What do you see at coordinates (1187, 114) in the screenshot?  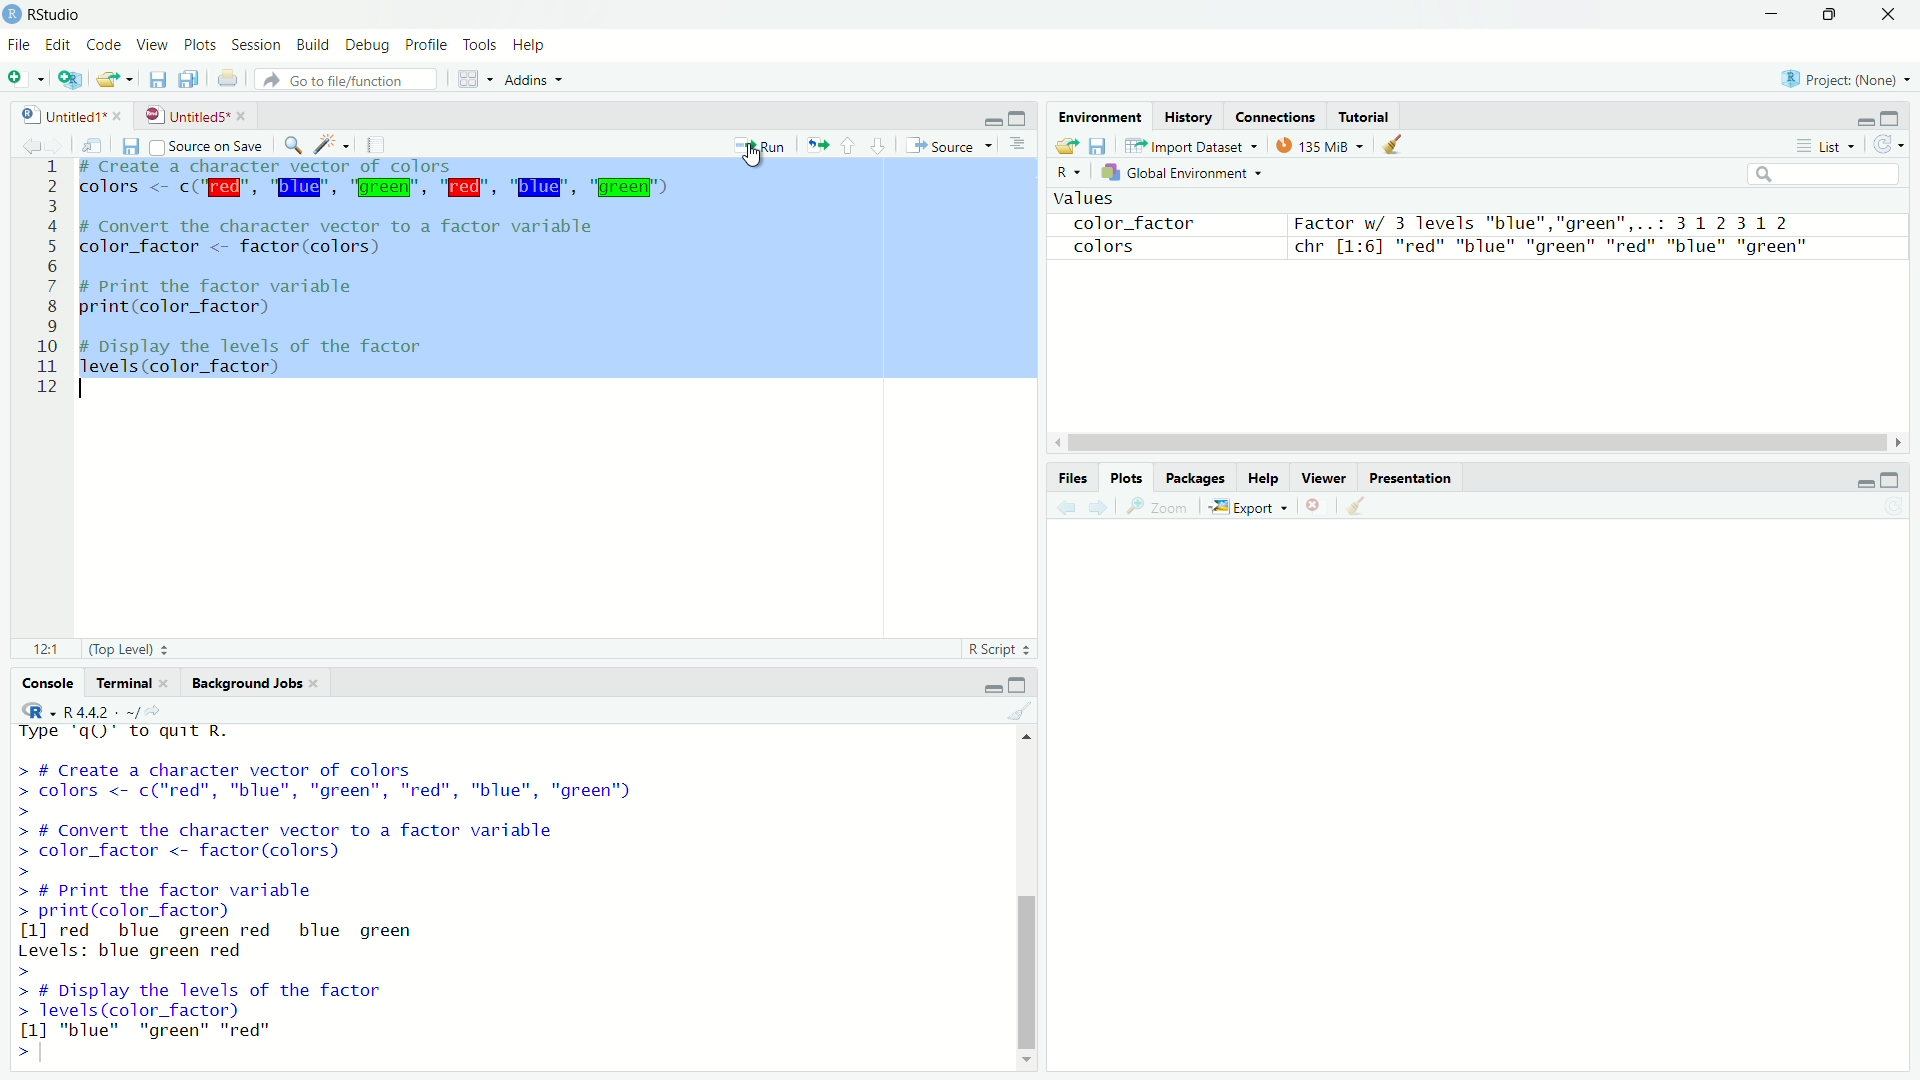 I see `History` at bounding box center [1187, 114].